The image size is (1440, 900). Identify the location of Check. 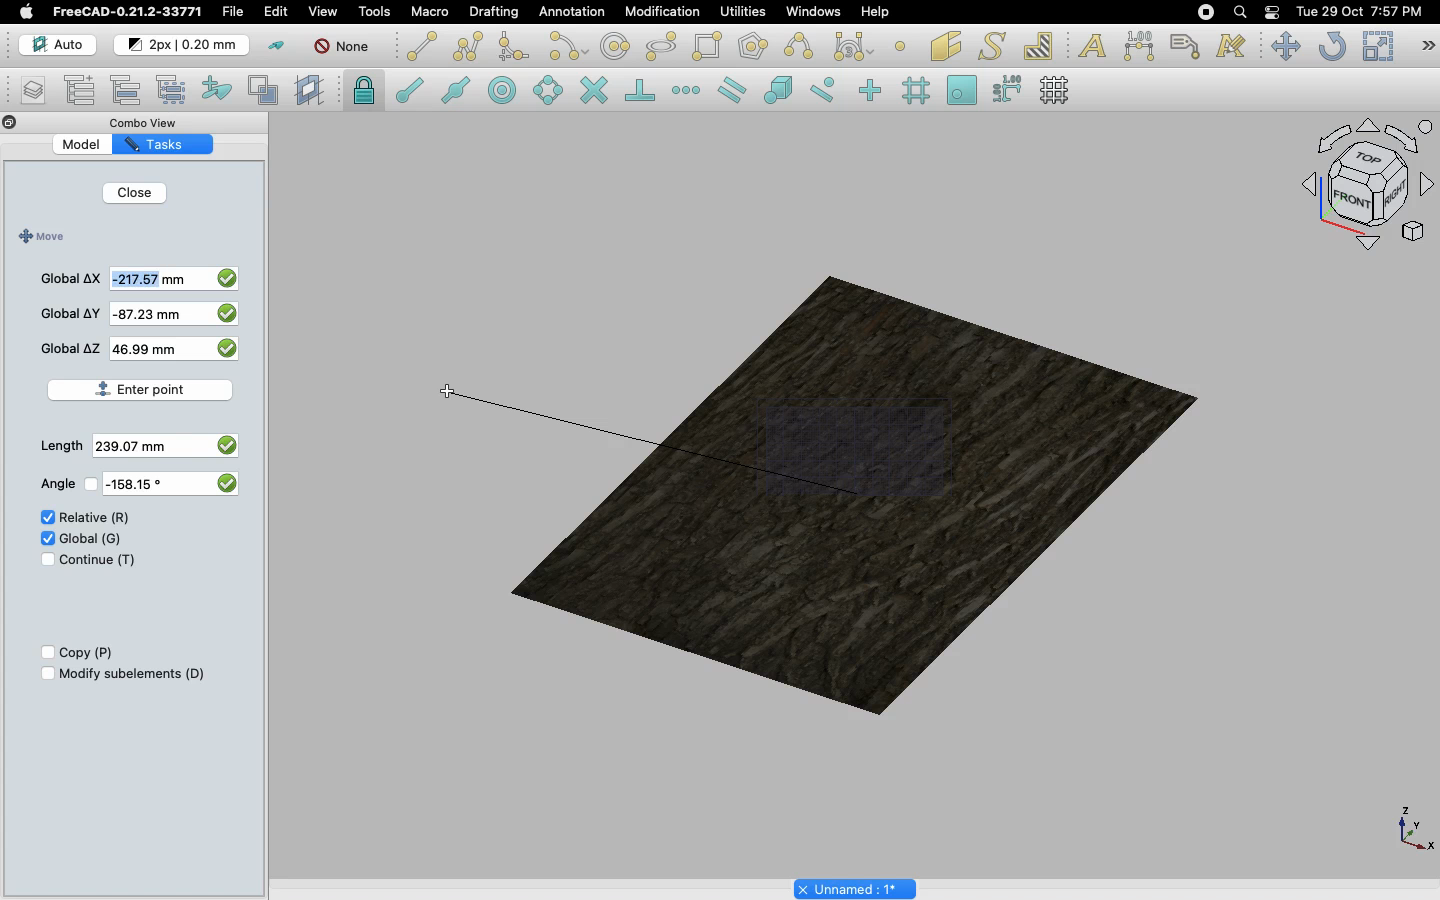
(41, 562).